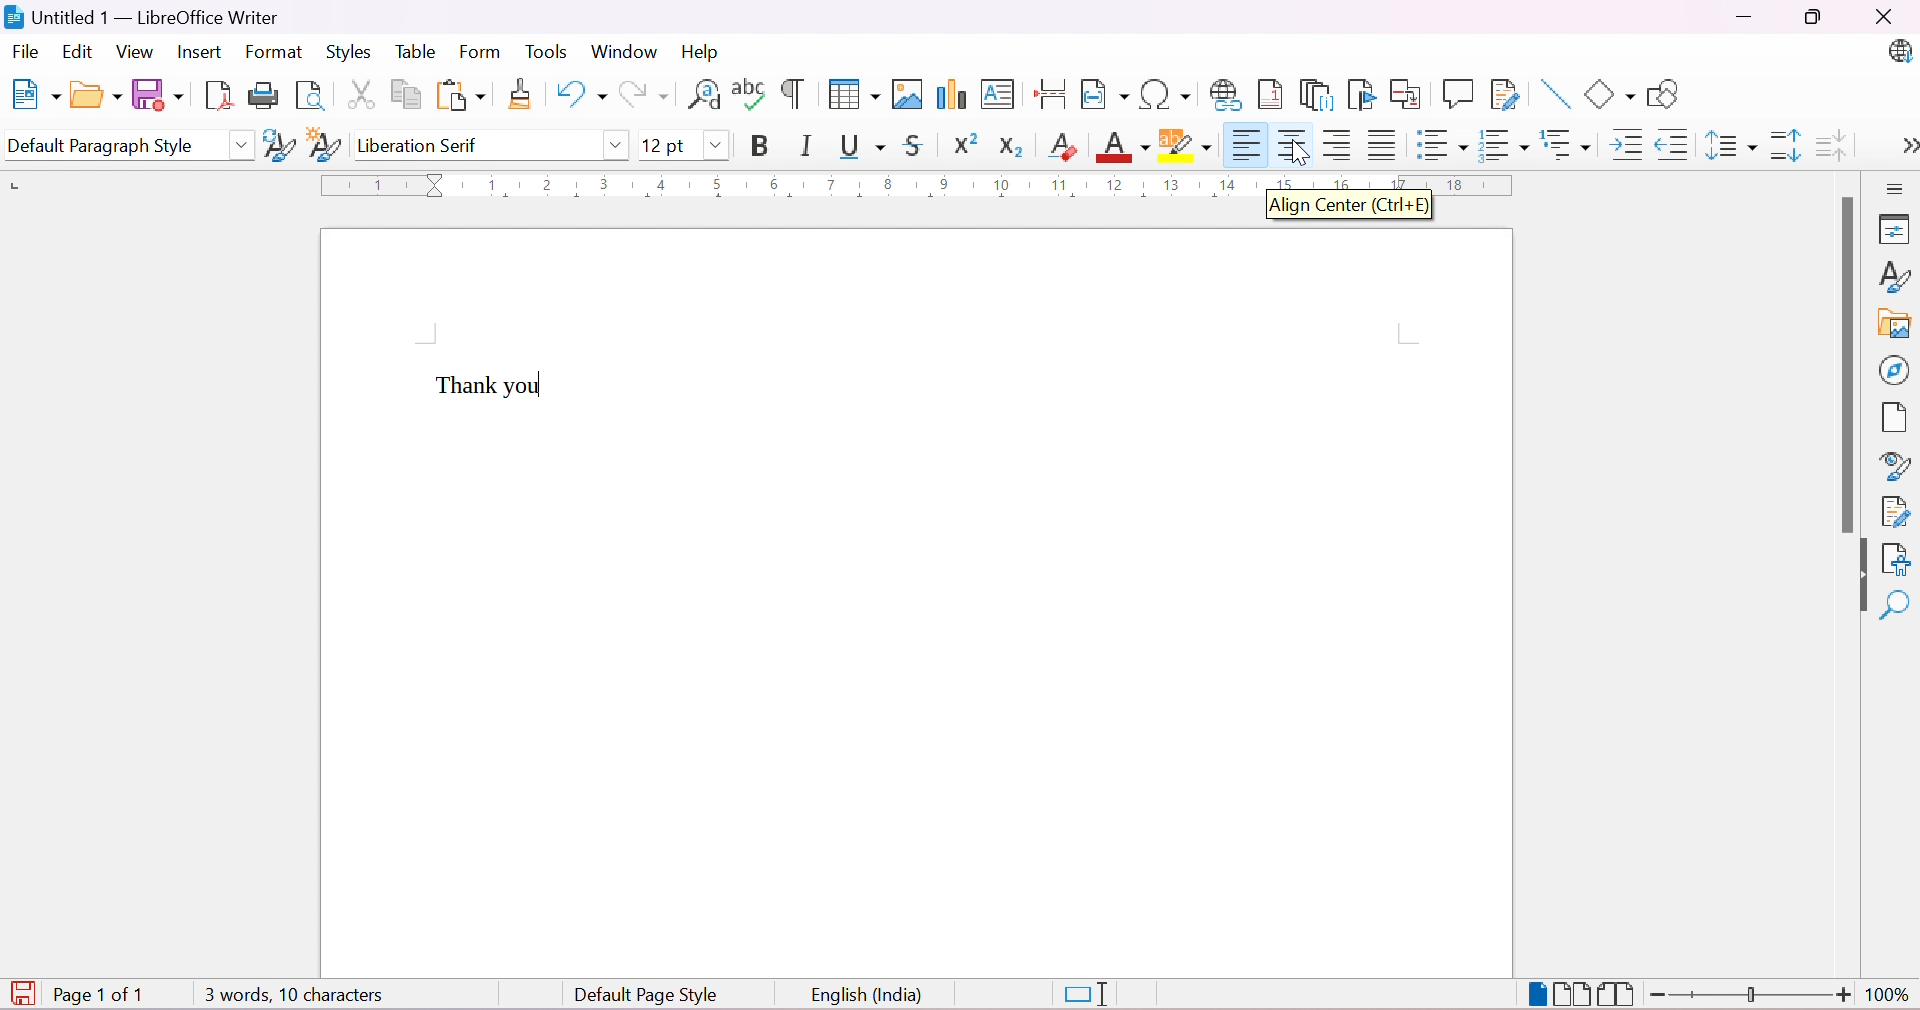 This screenshot has height=1010, width=1920. What do you see at coordinates (22, 992) in the screenshot?
I see `The document has been modified. Click to save the document.` at bounding box center [22, 992].